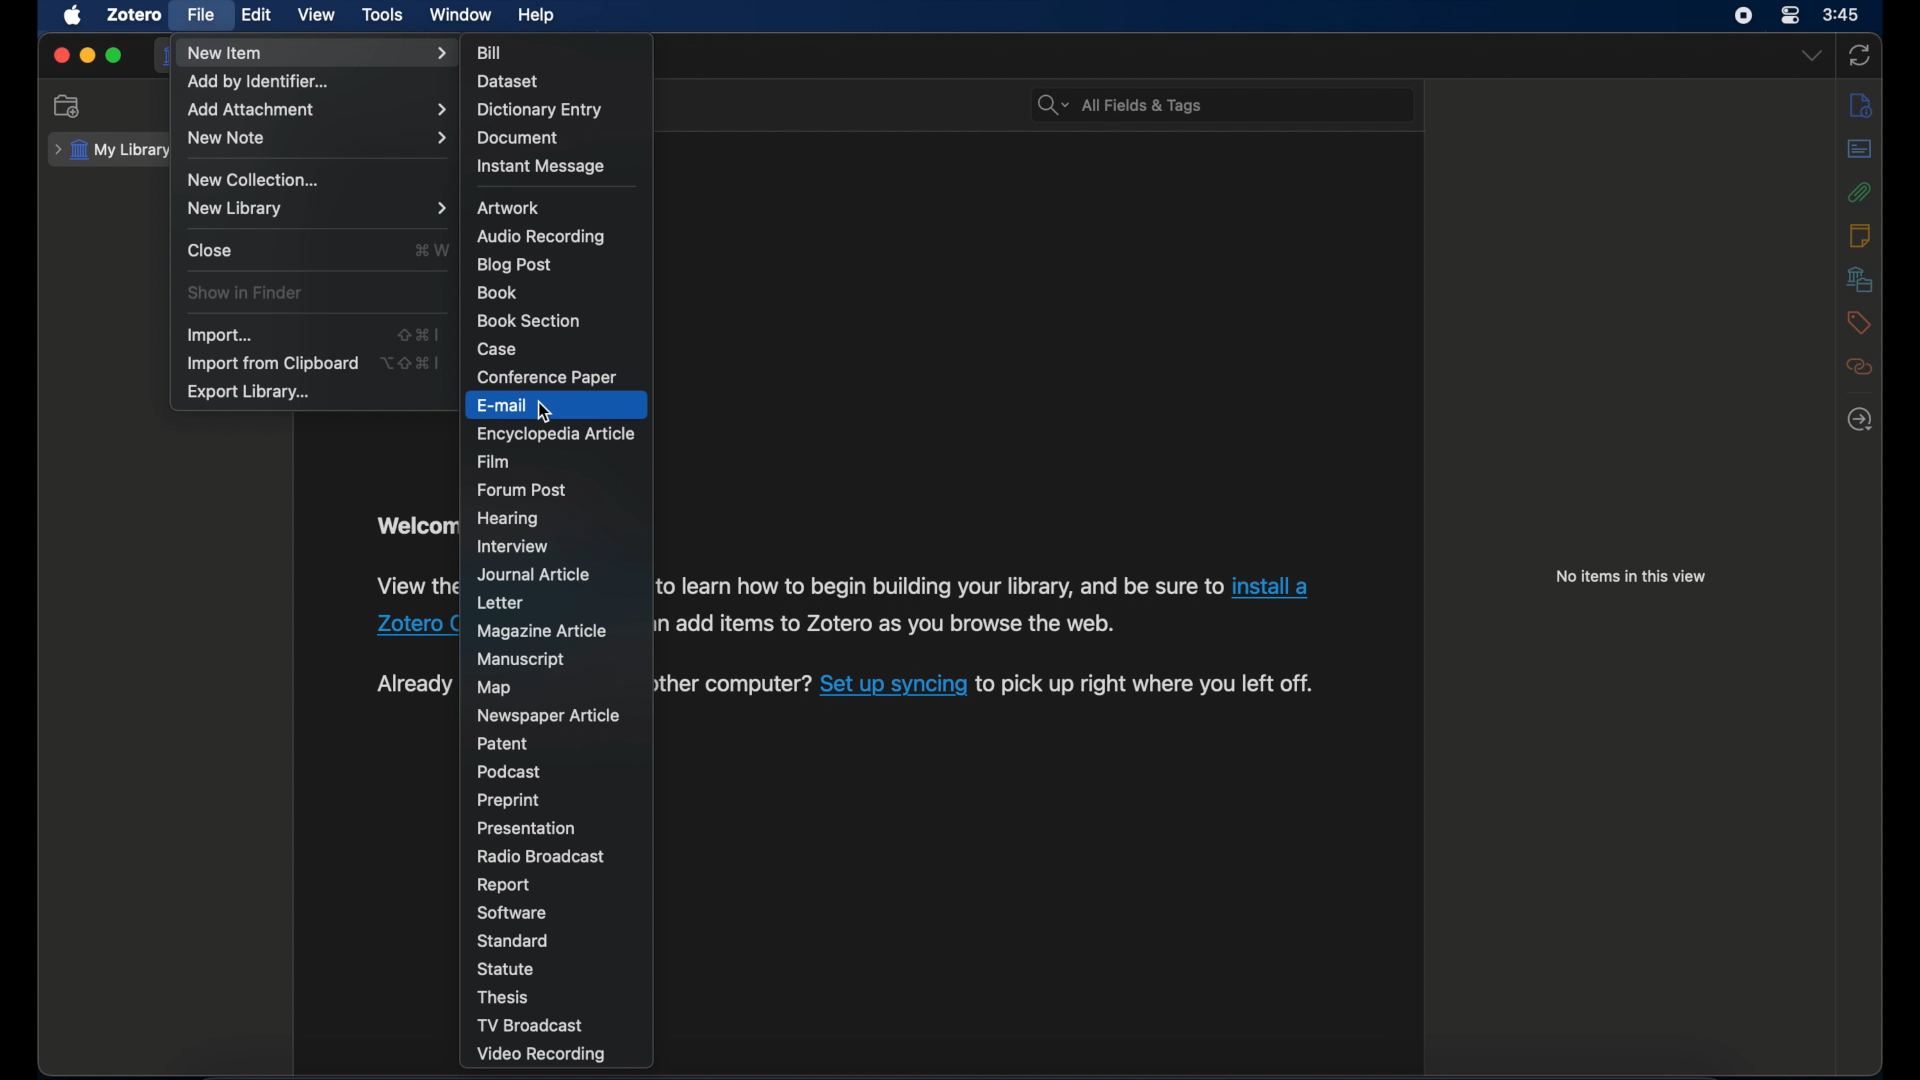 This screenshot has height=1080, width=1920. I want to click on help, so click(536, 16).